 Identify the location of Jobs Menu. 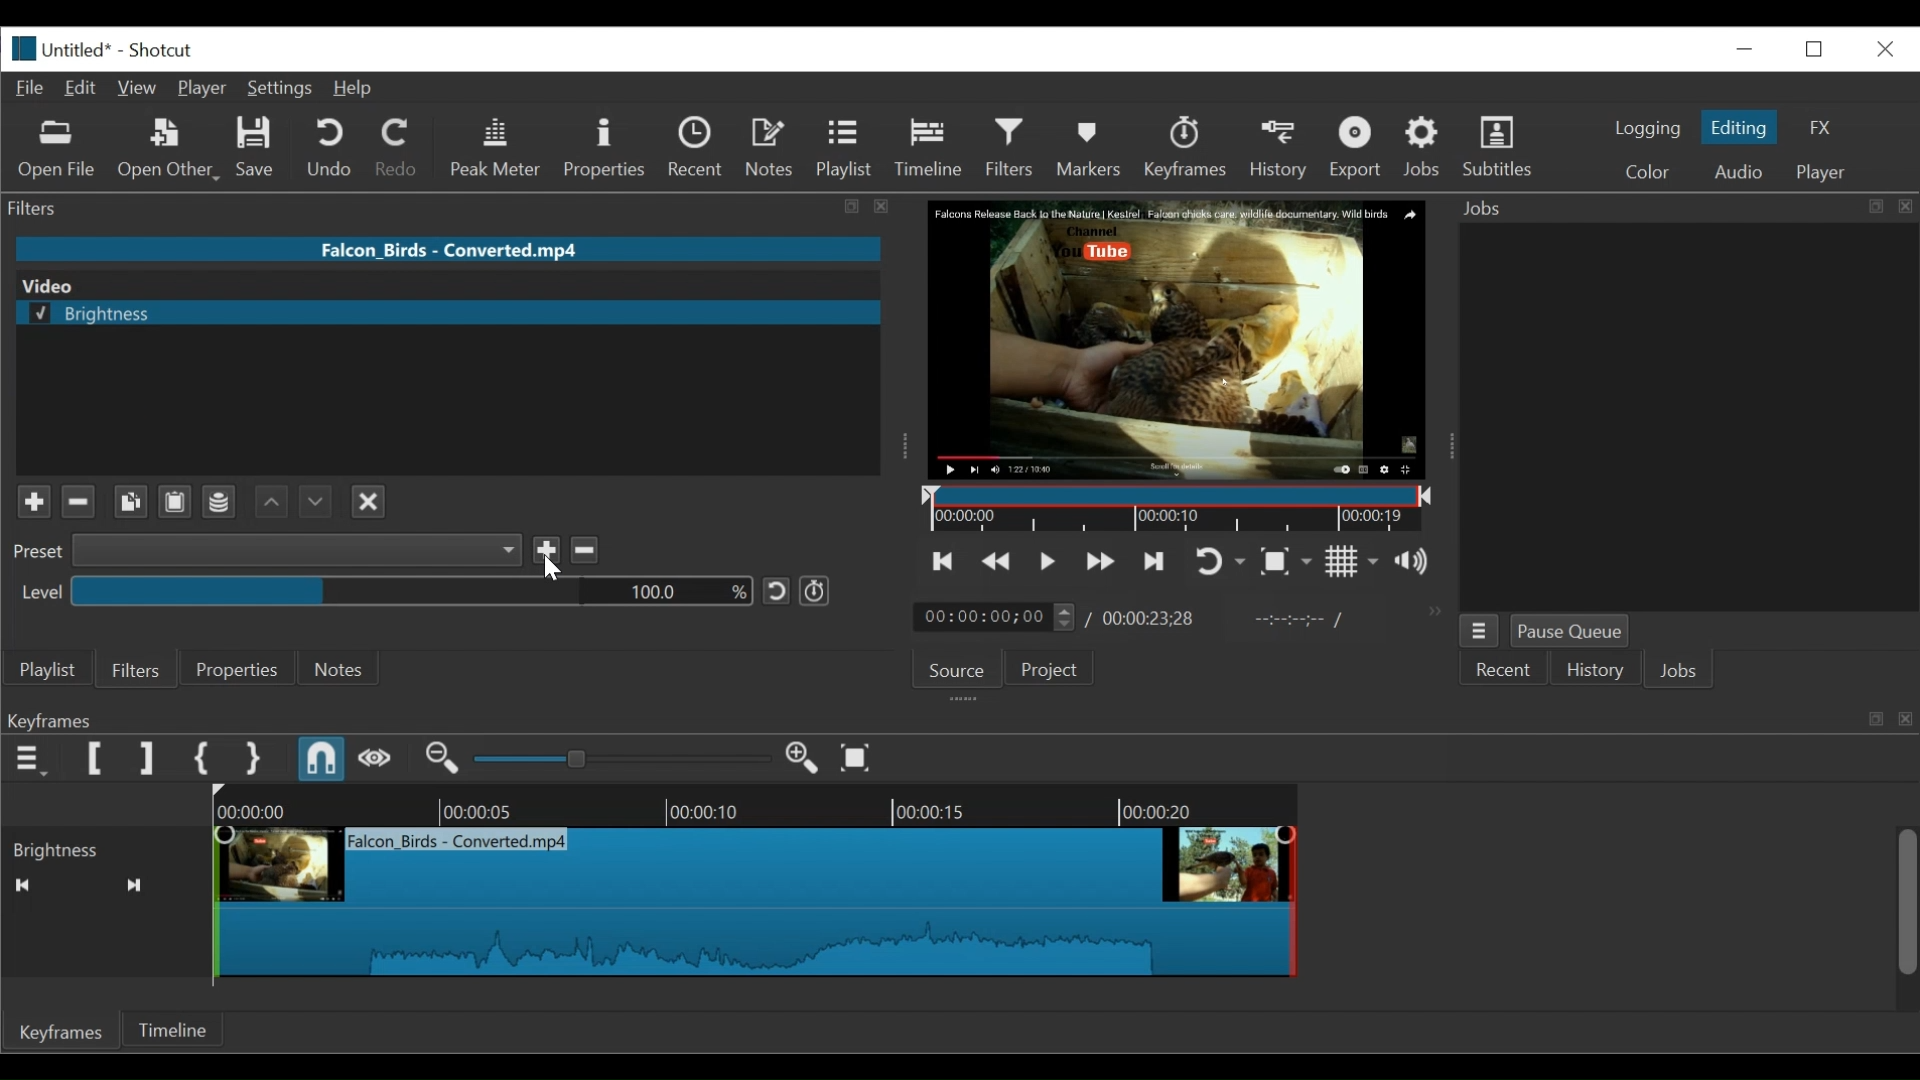
(1481, 631).